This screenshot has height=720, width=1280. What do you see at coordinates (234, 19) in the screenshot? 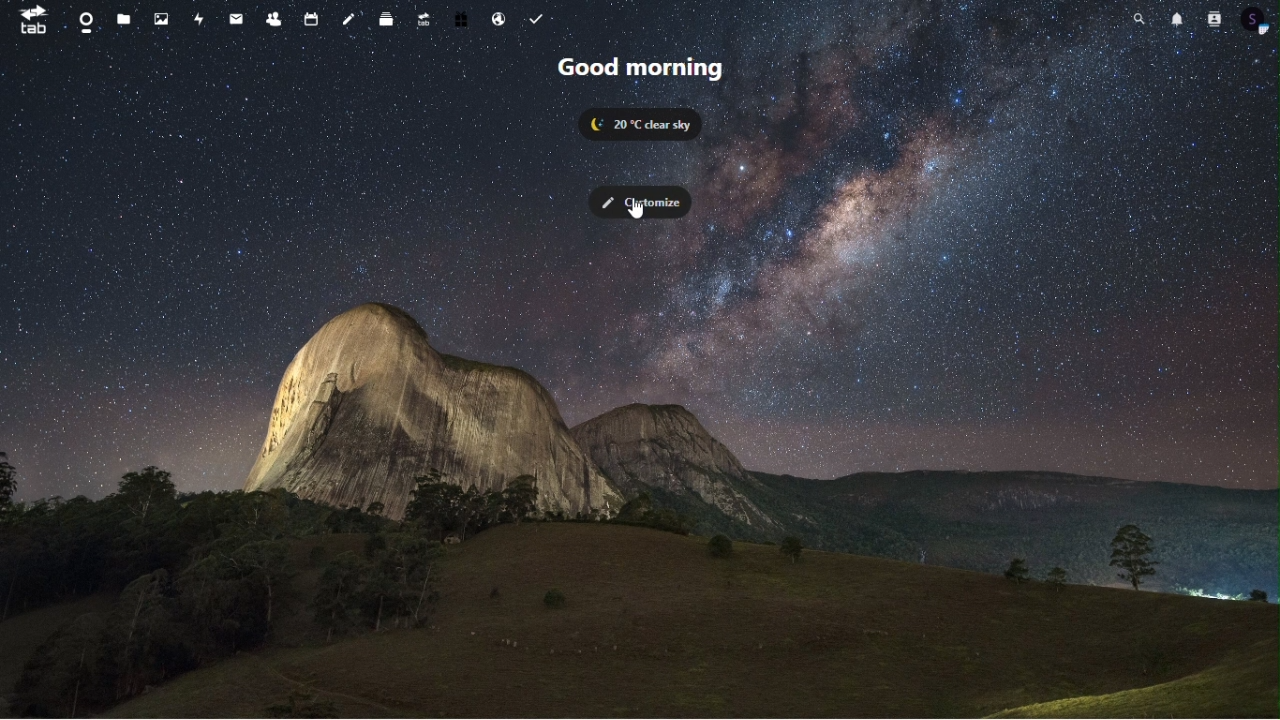
I see `message` at bounding box center [234, 19].